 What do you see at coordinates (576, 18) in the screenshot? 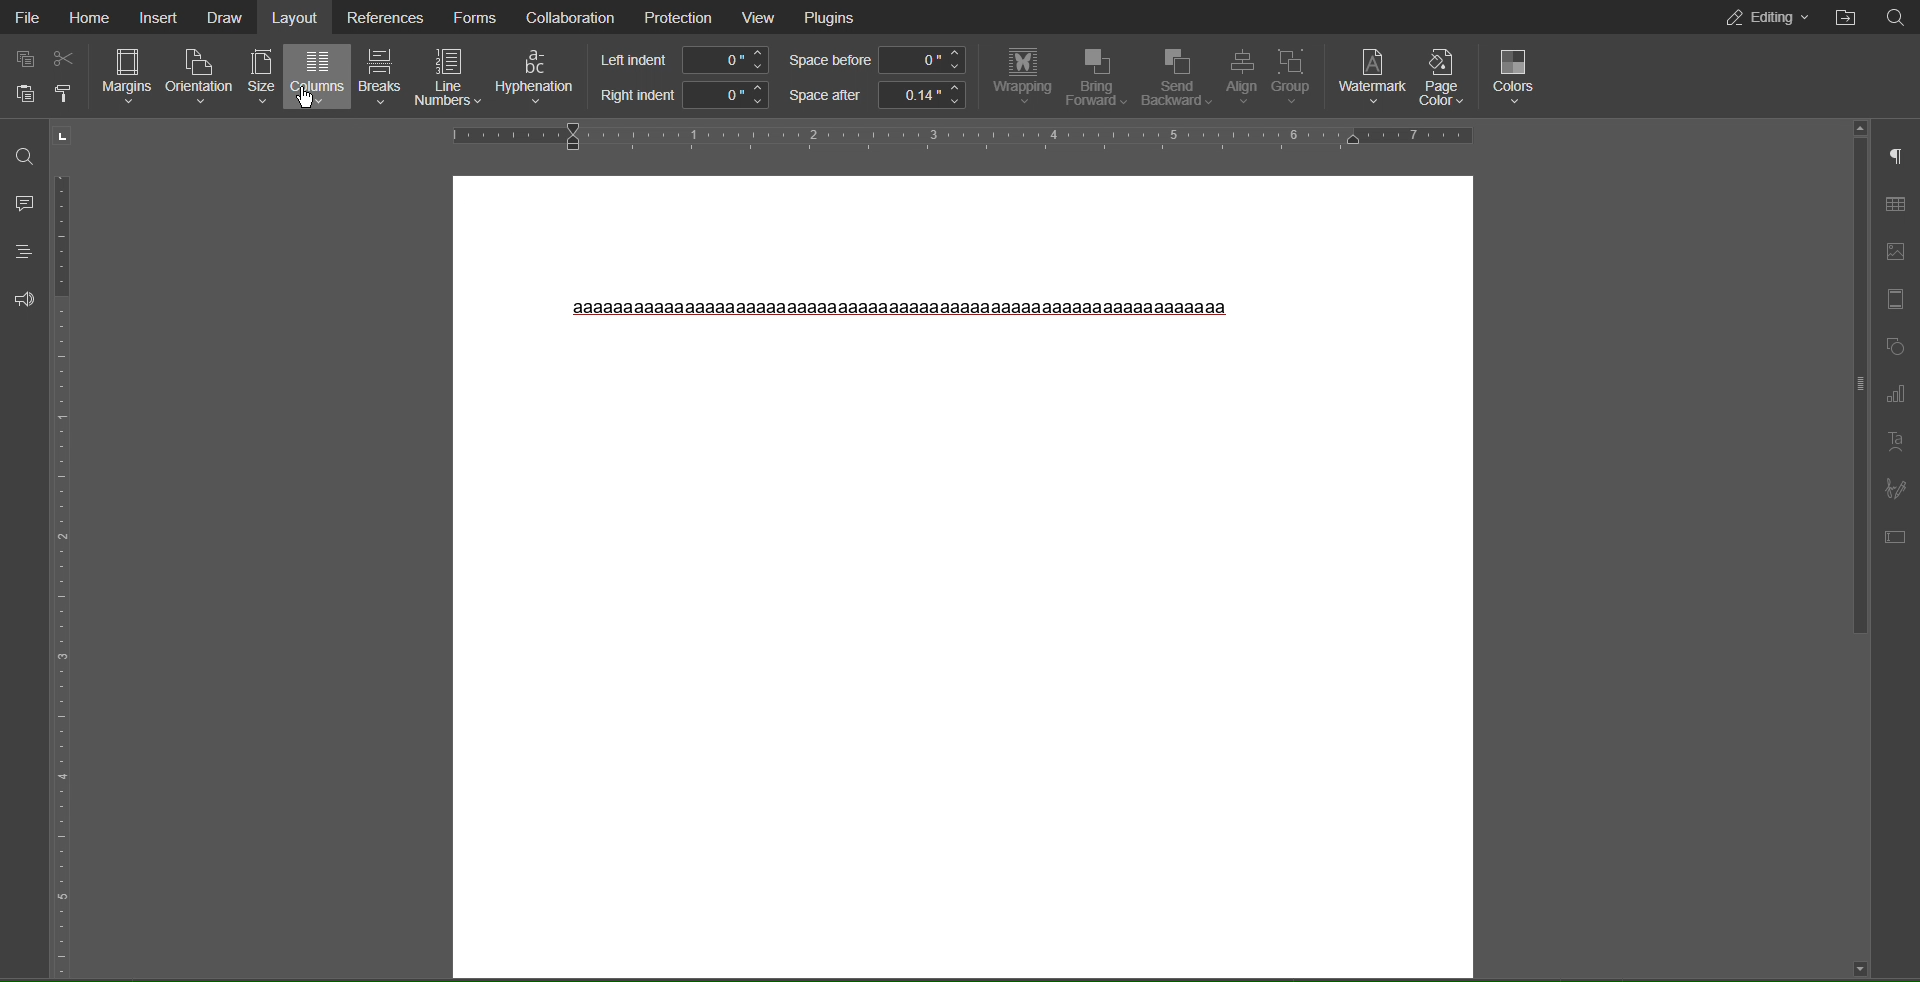
I see `Collaboration` at bounding box center [576, 18].